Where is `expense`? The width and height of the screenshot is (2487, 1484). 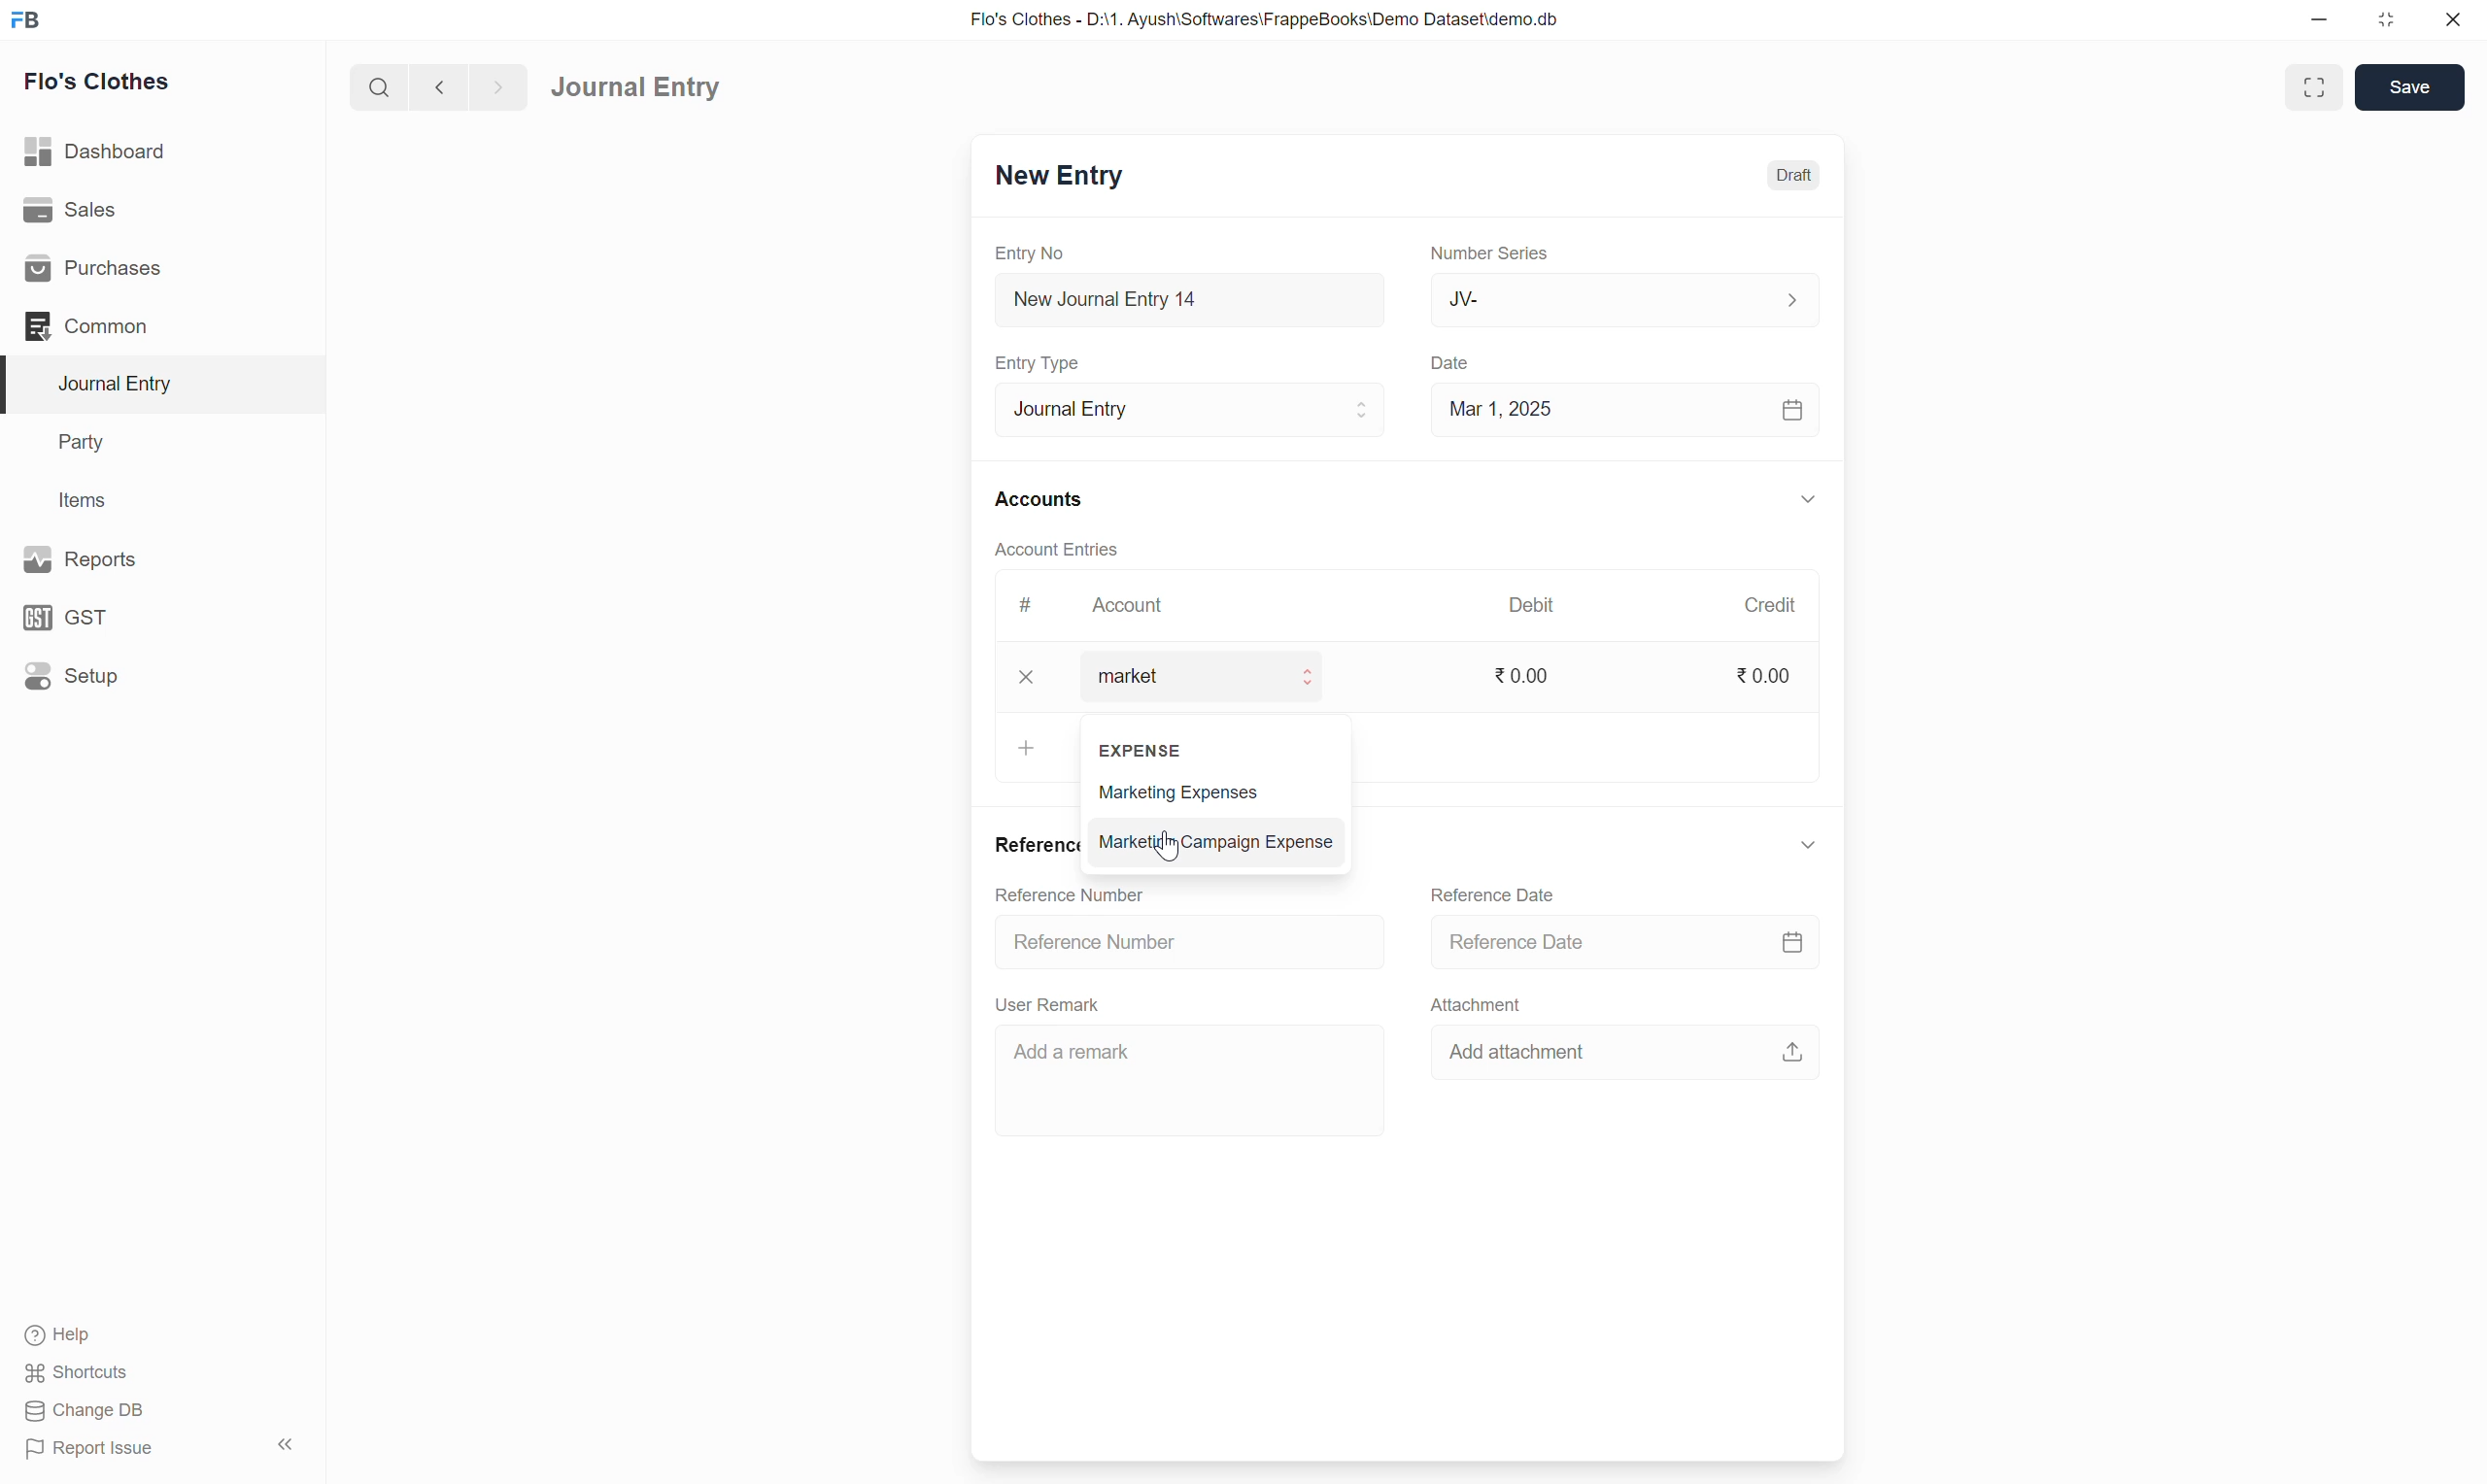
expense is located at coordinates (1148, 747).